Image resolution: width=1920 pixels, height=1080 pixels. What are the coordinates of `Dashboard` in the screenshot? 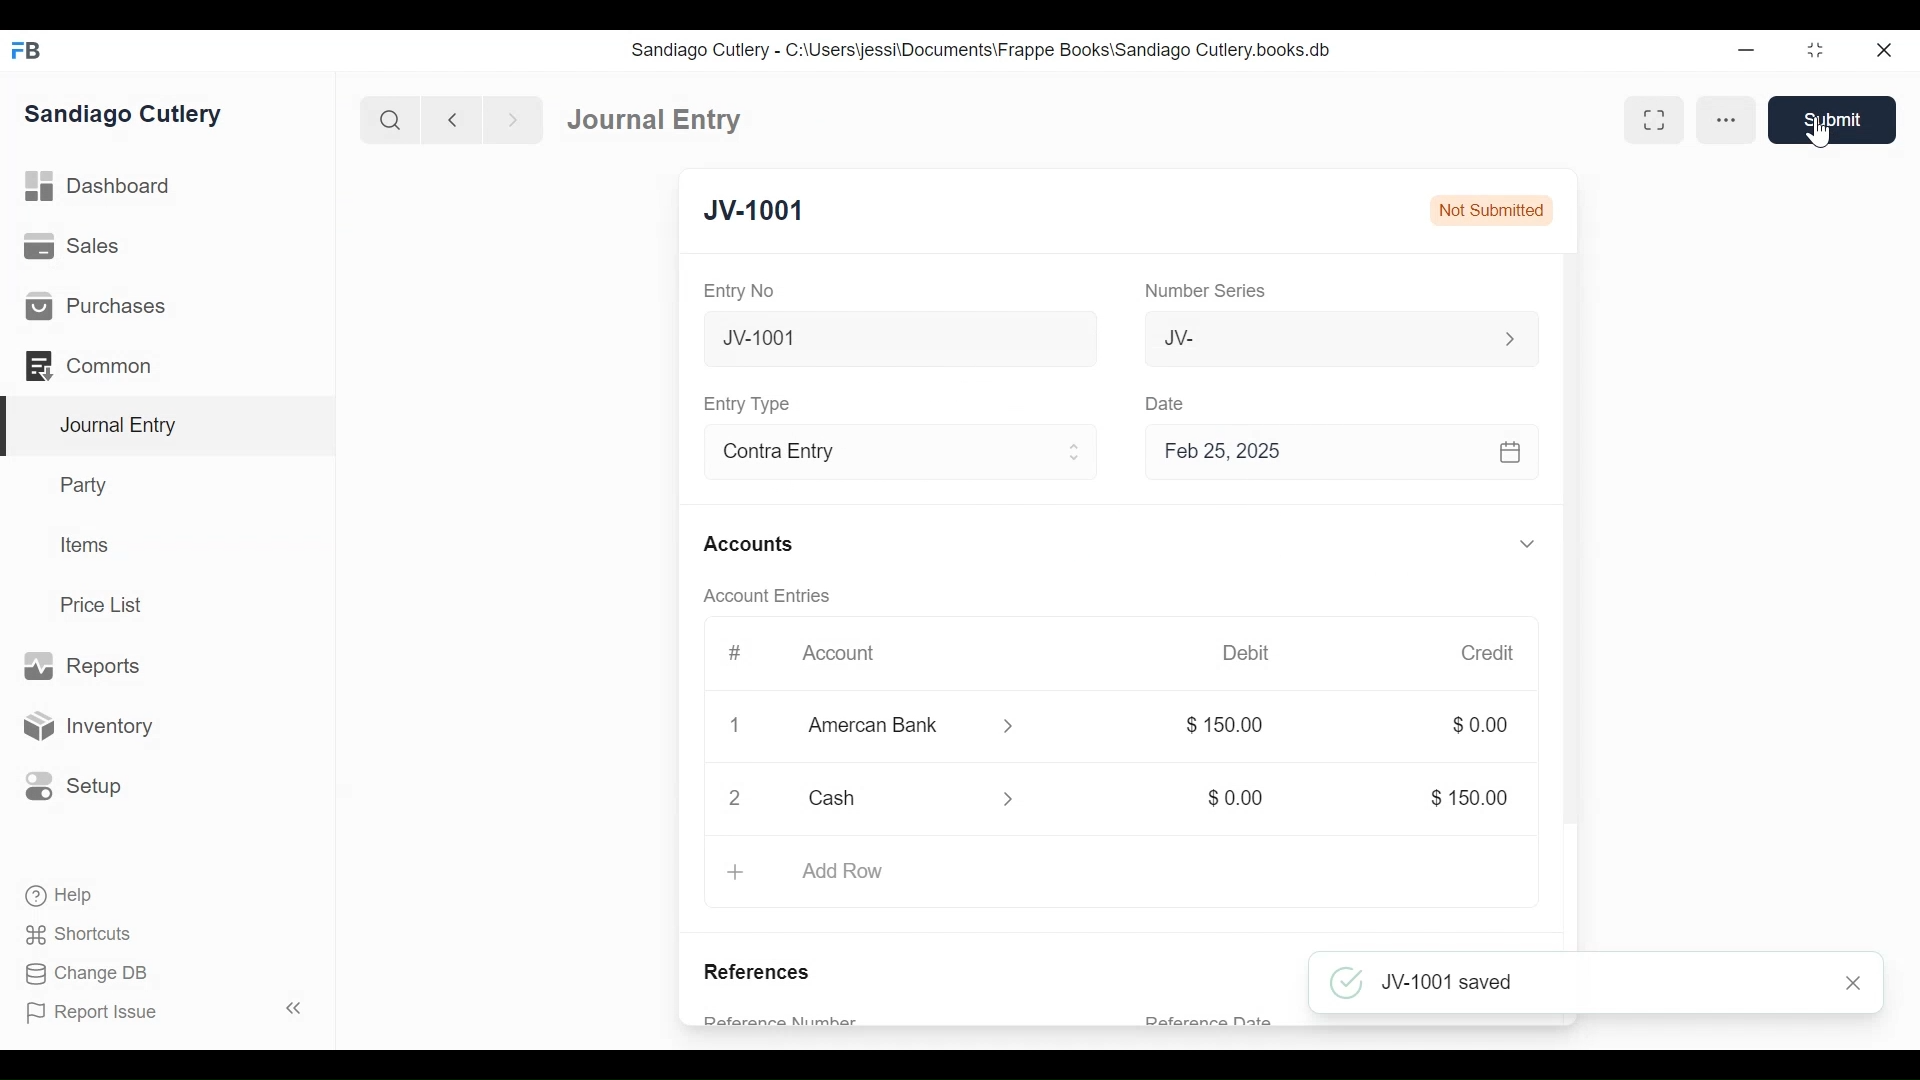 It's located at (100, 187).